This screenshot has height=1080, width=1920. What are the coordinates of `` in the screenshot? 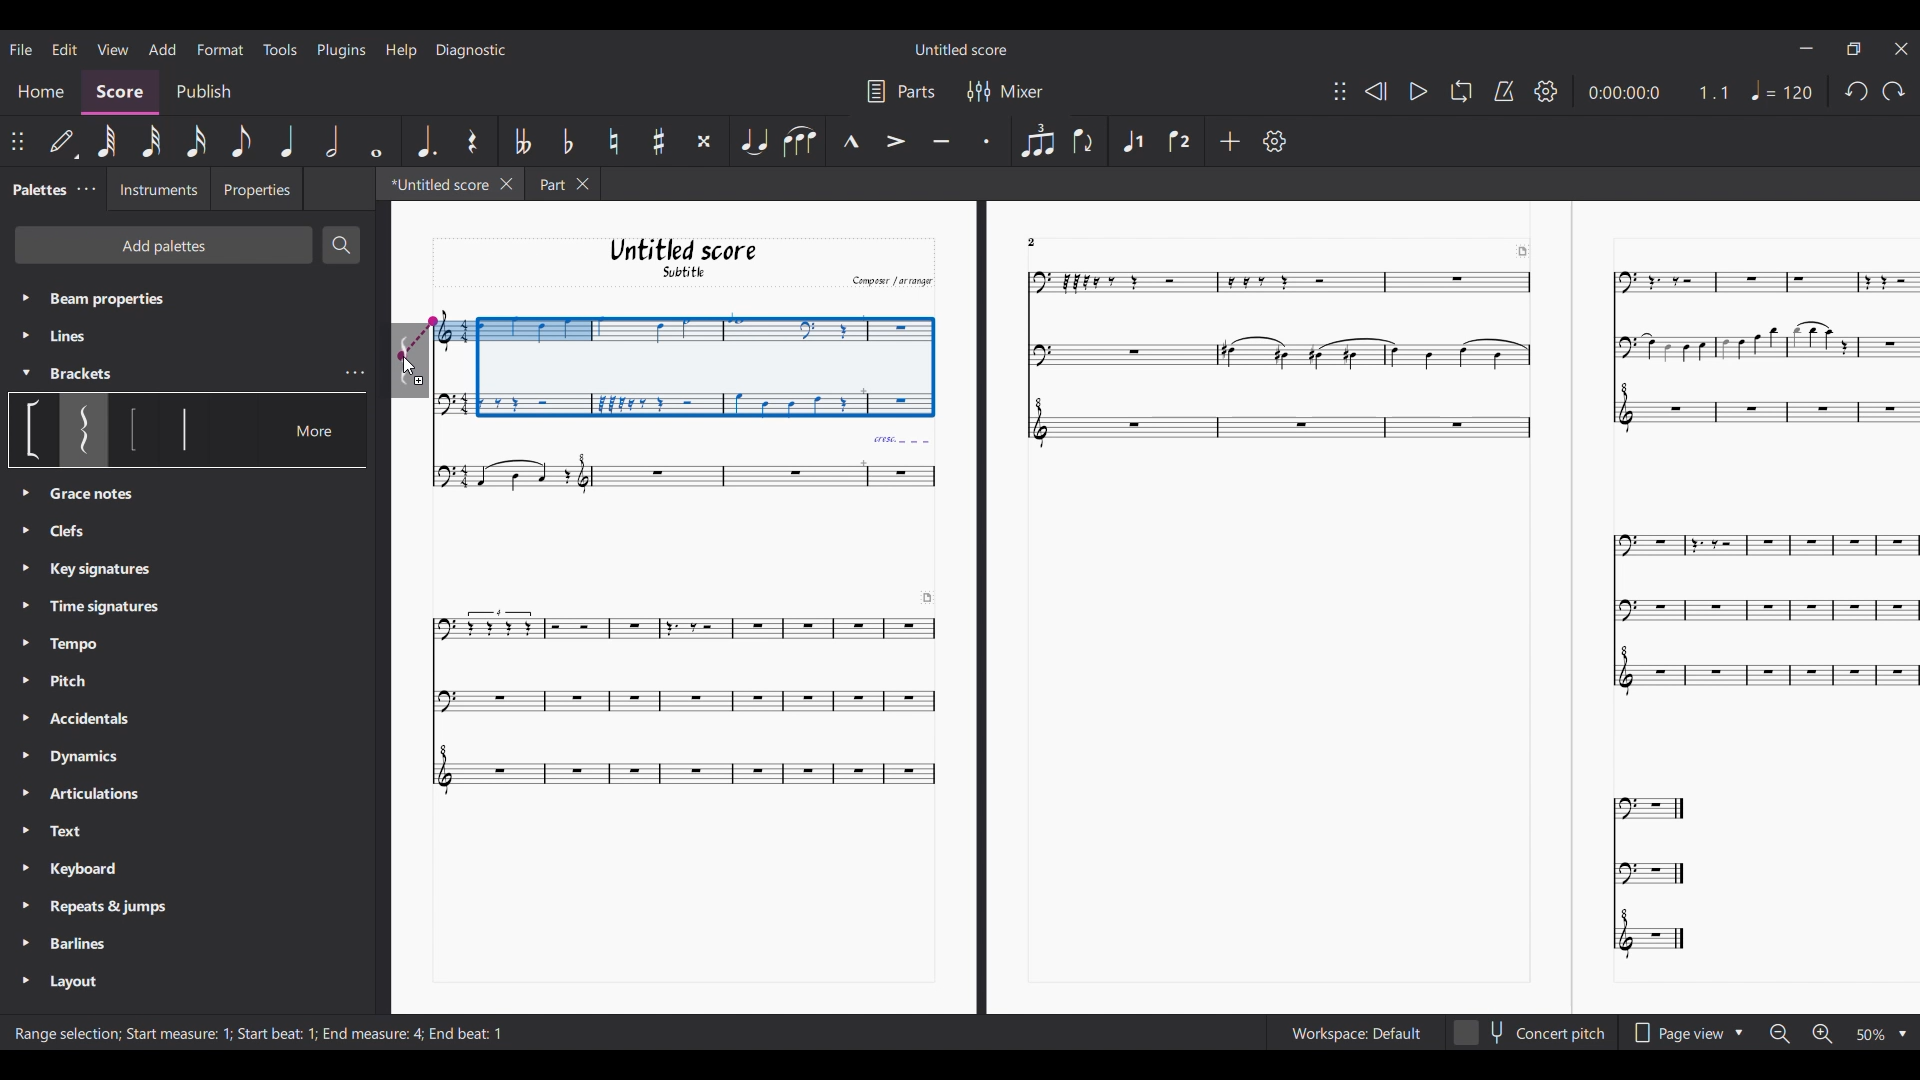 It's located at (689, 700).